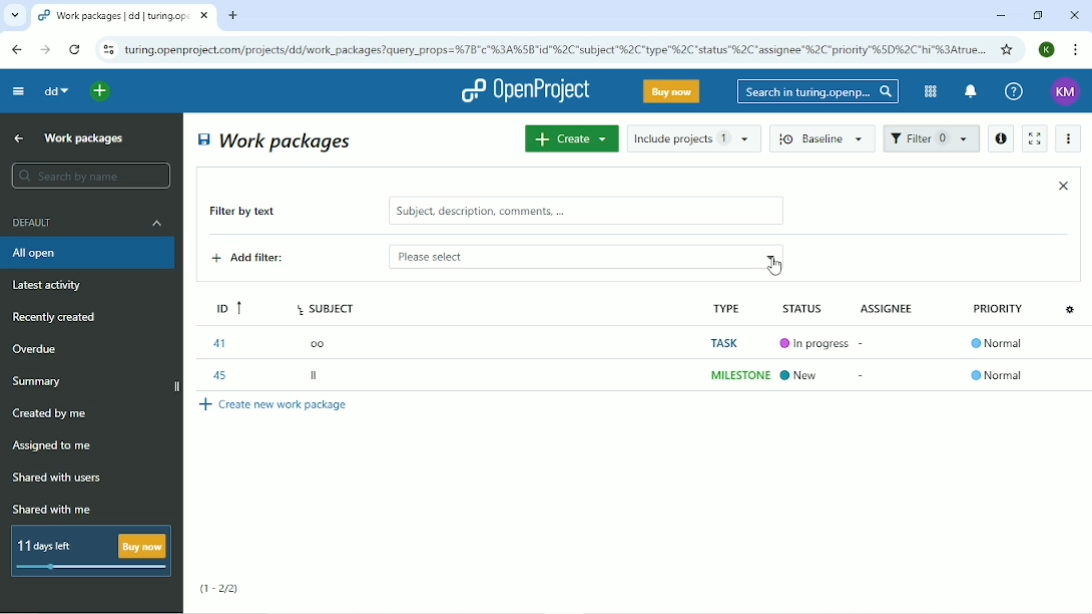  Describe the element at coordinates (101, 91) in the screenshot. I see `Open quick add menu` at that location.